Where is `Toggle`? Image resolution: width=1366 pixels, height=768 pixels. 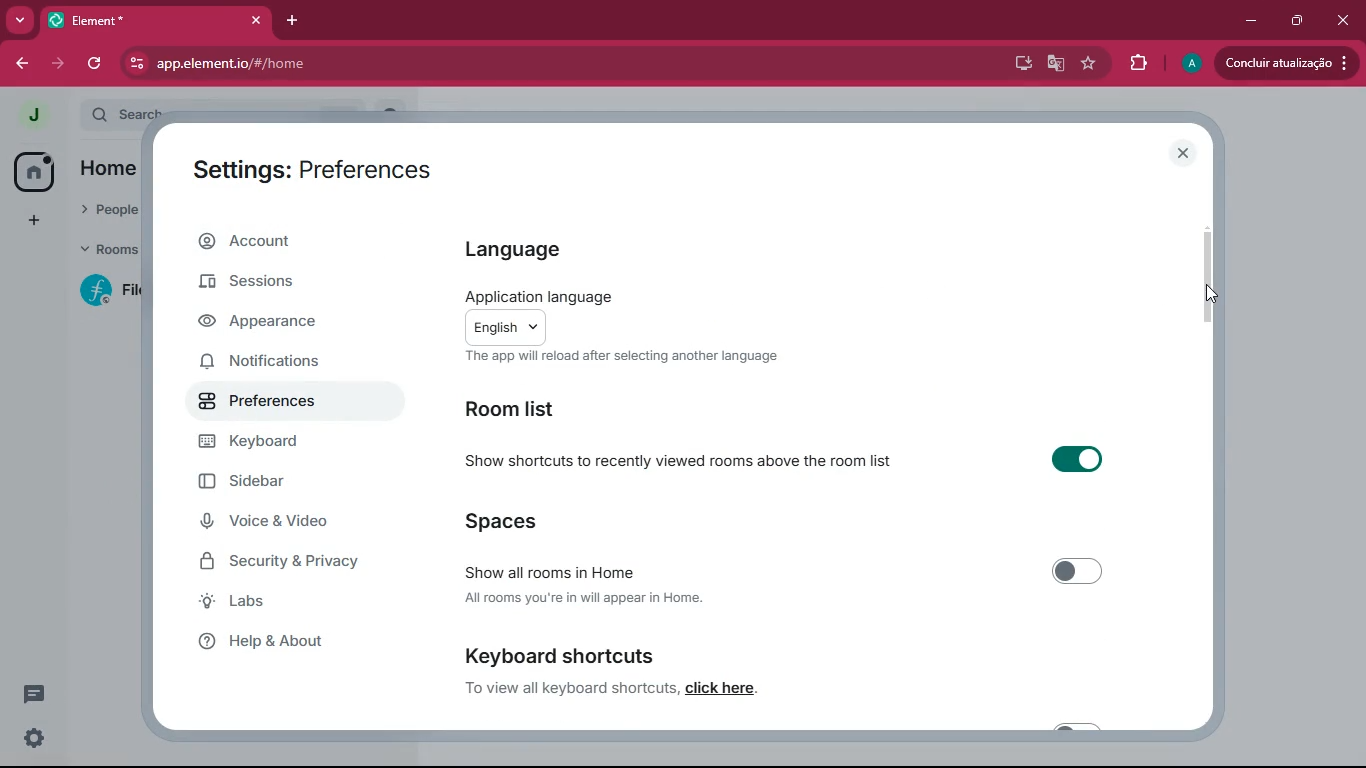 Toggle is located at coordinates (1075, 460).